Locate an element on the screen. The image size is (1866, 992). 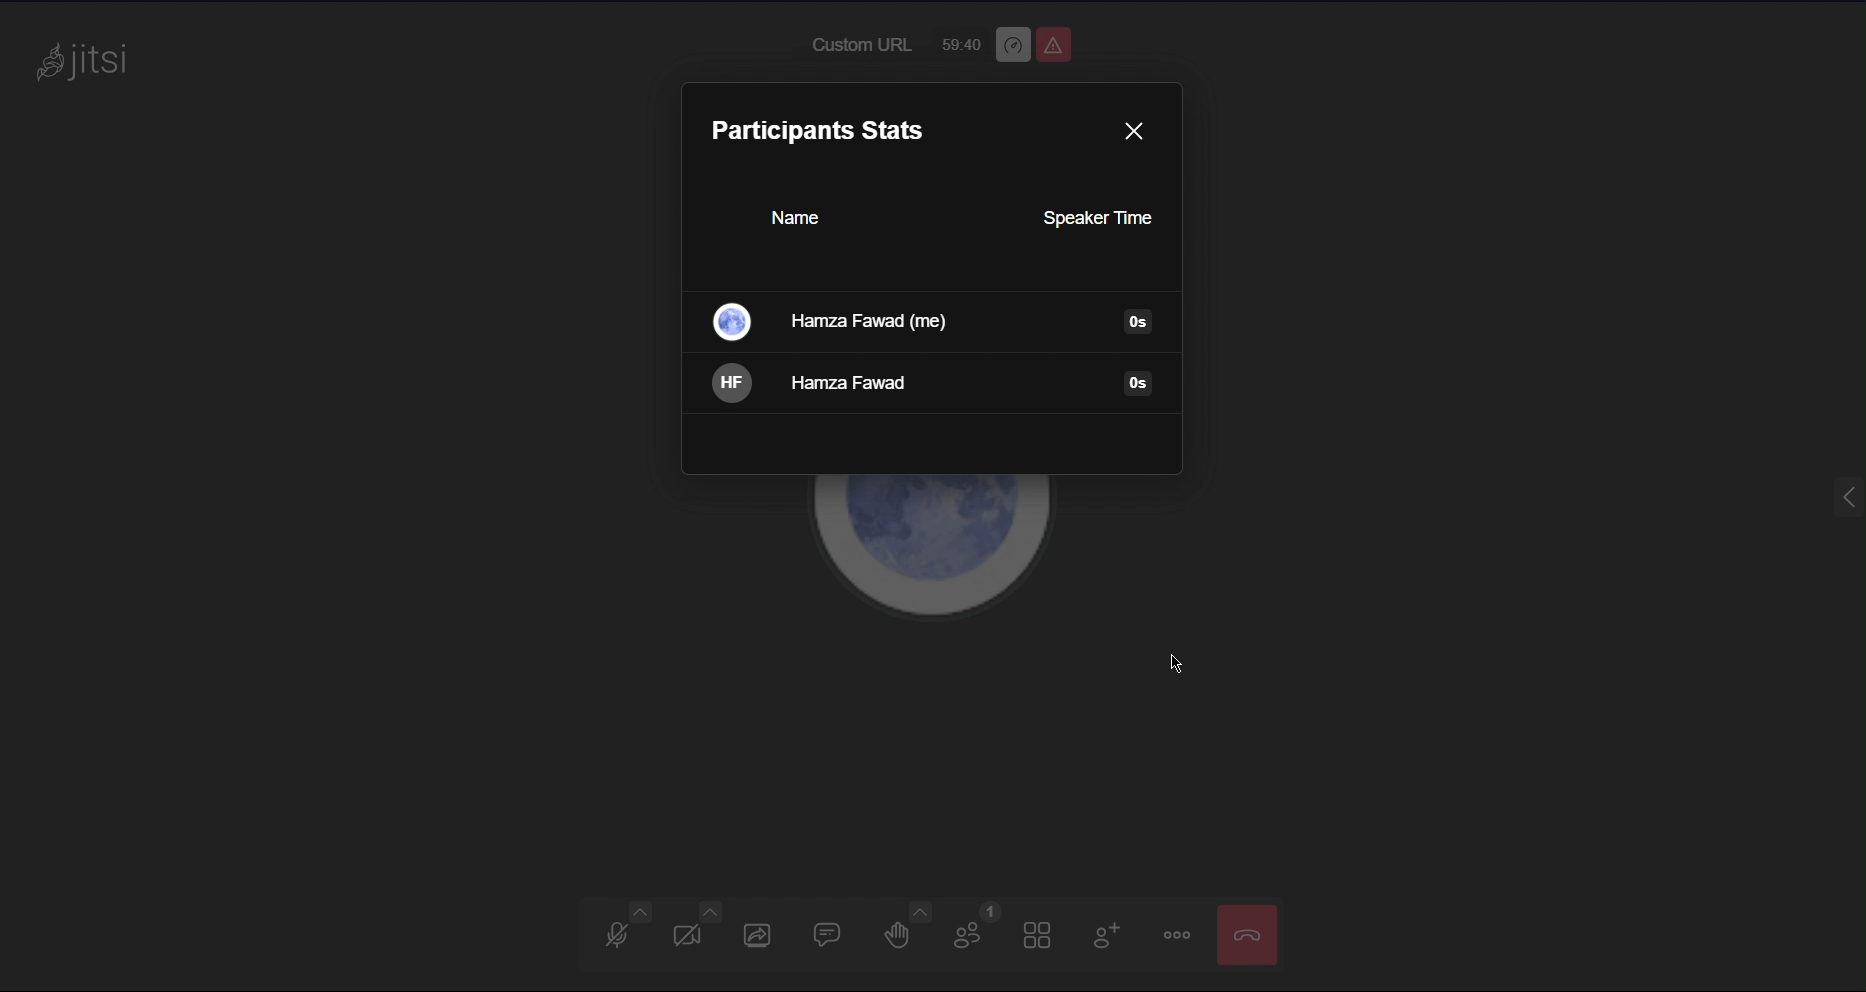
Performance is located at coordinates (1014, 42).